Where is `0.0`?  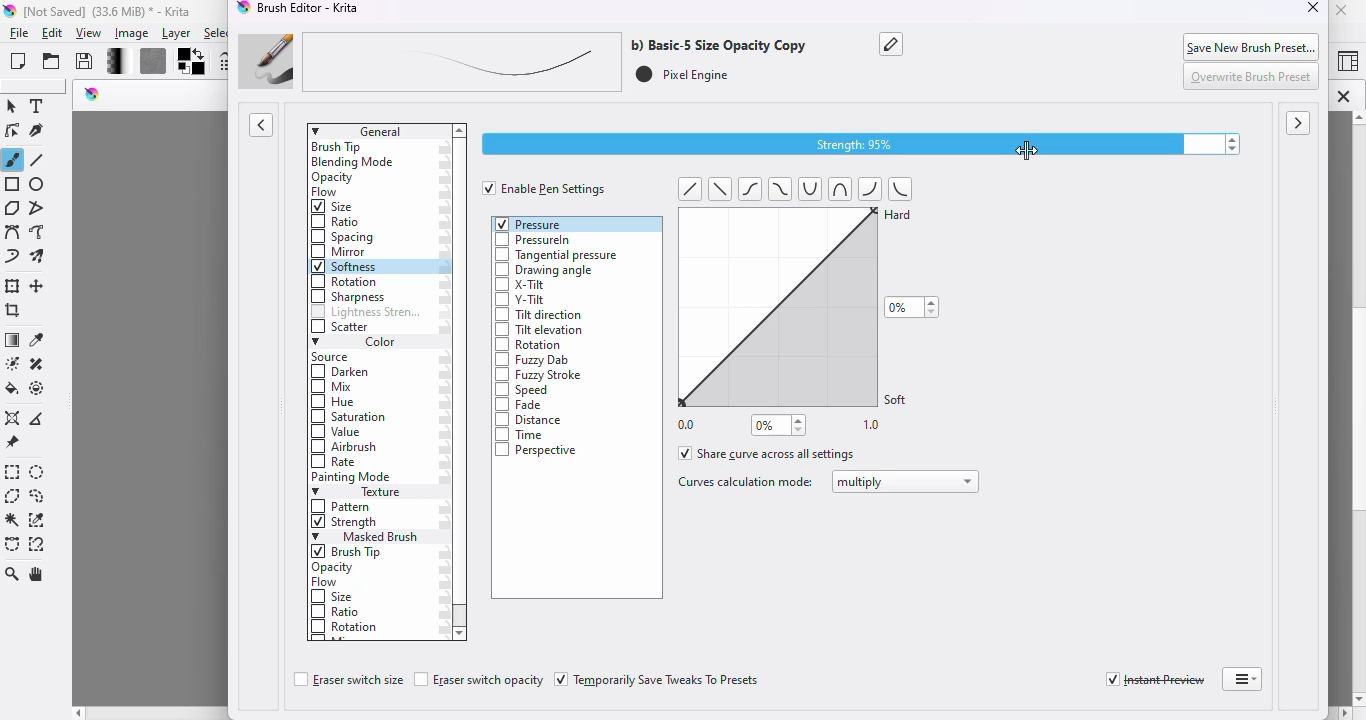
0.0 is located at coordinates (687, 423).